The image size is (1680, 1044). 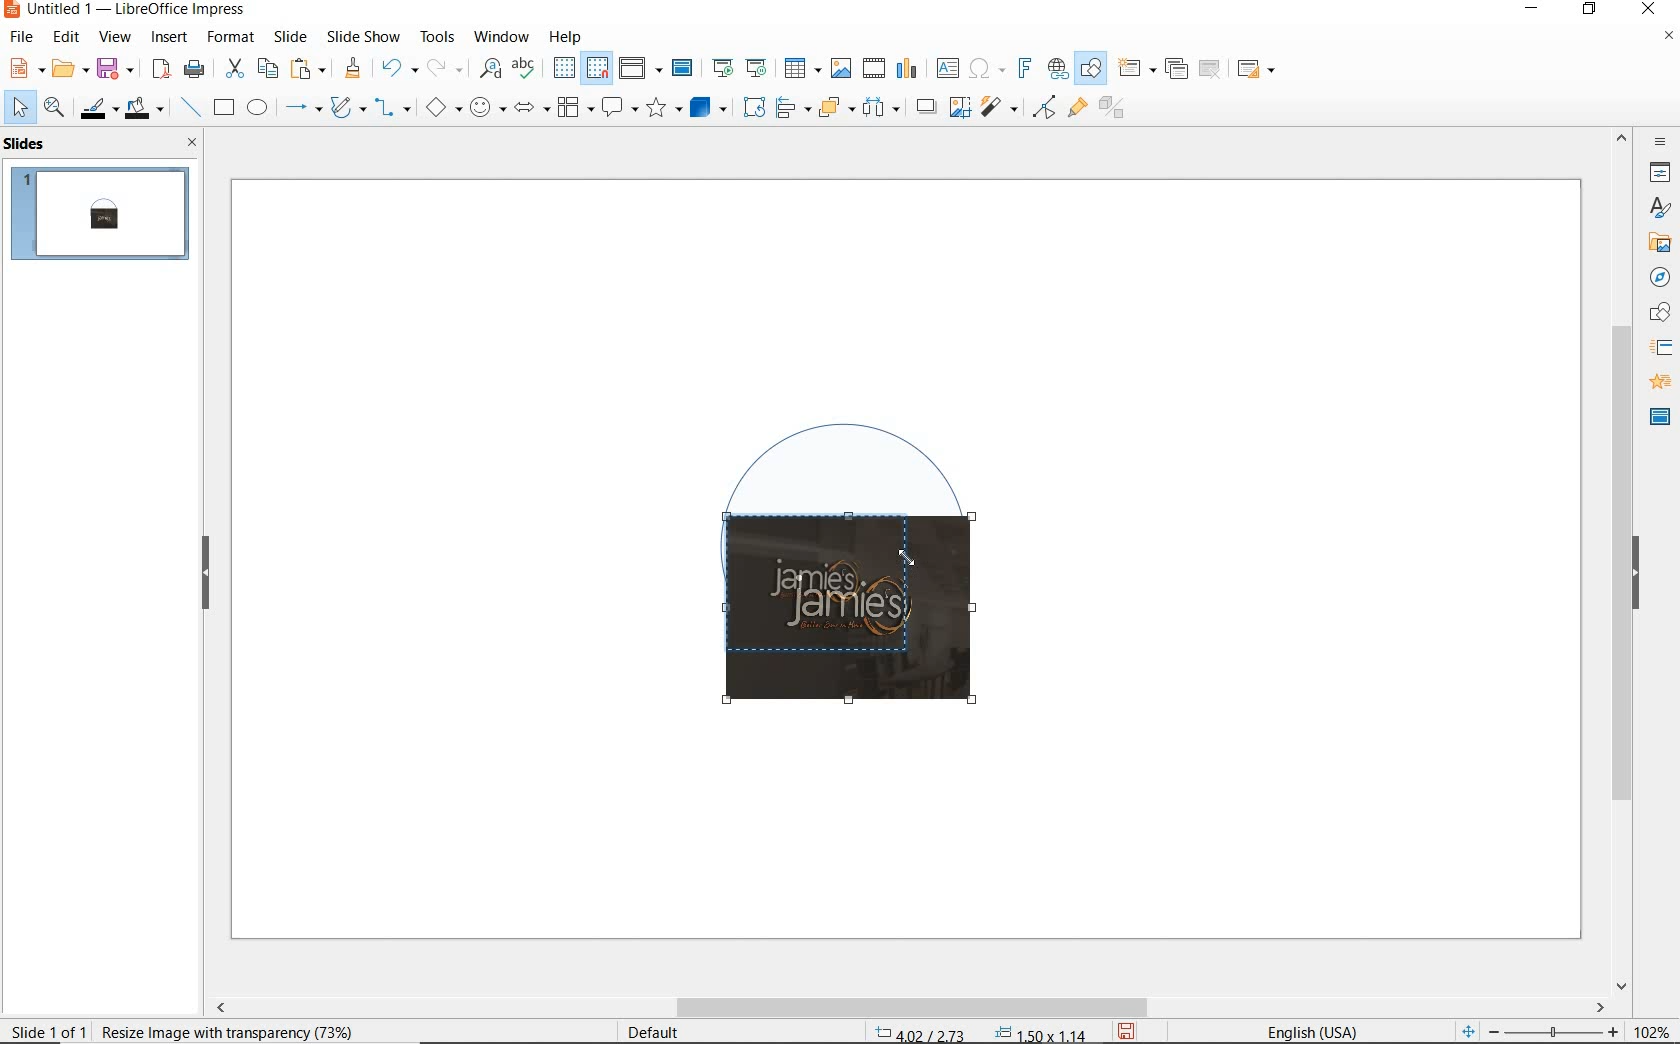 What do you see at coordinates (574, 109) in the screenshot?
I see `flowchart` at bounding box center [574, 109].